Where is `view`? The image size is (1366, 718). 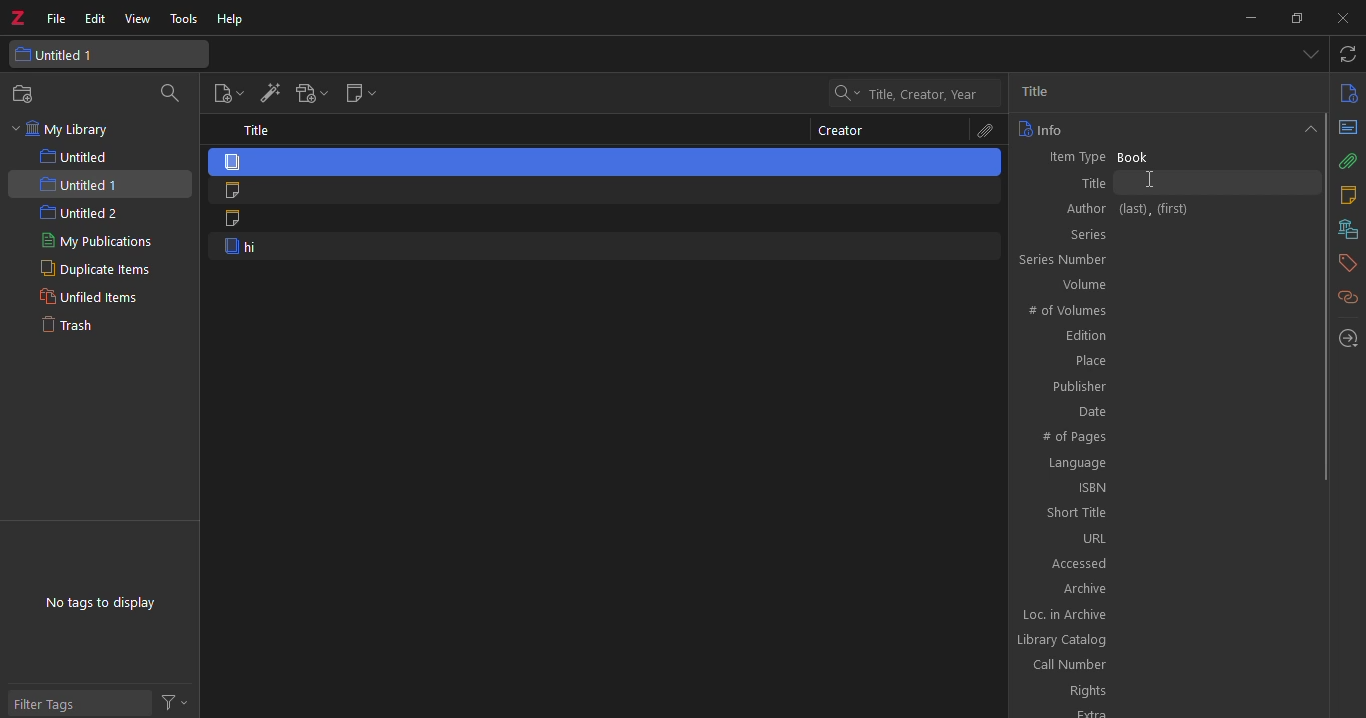 view is located at coordinates (140, 19).